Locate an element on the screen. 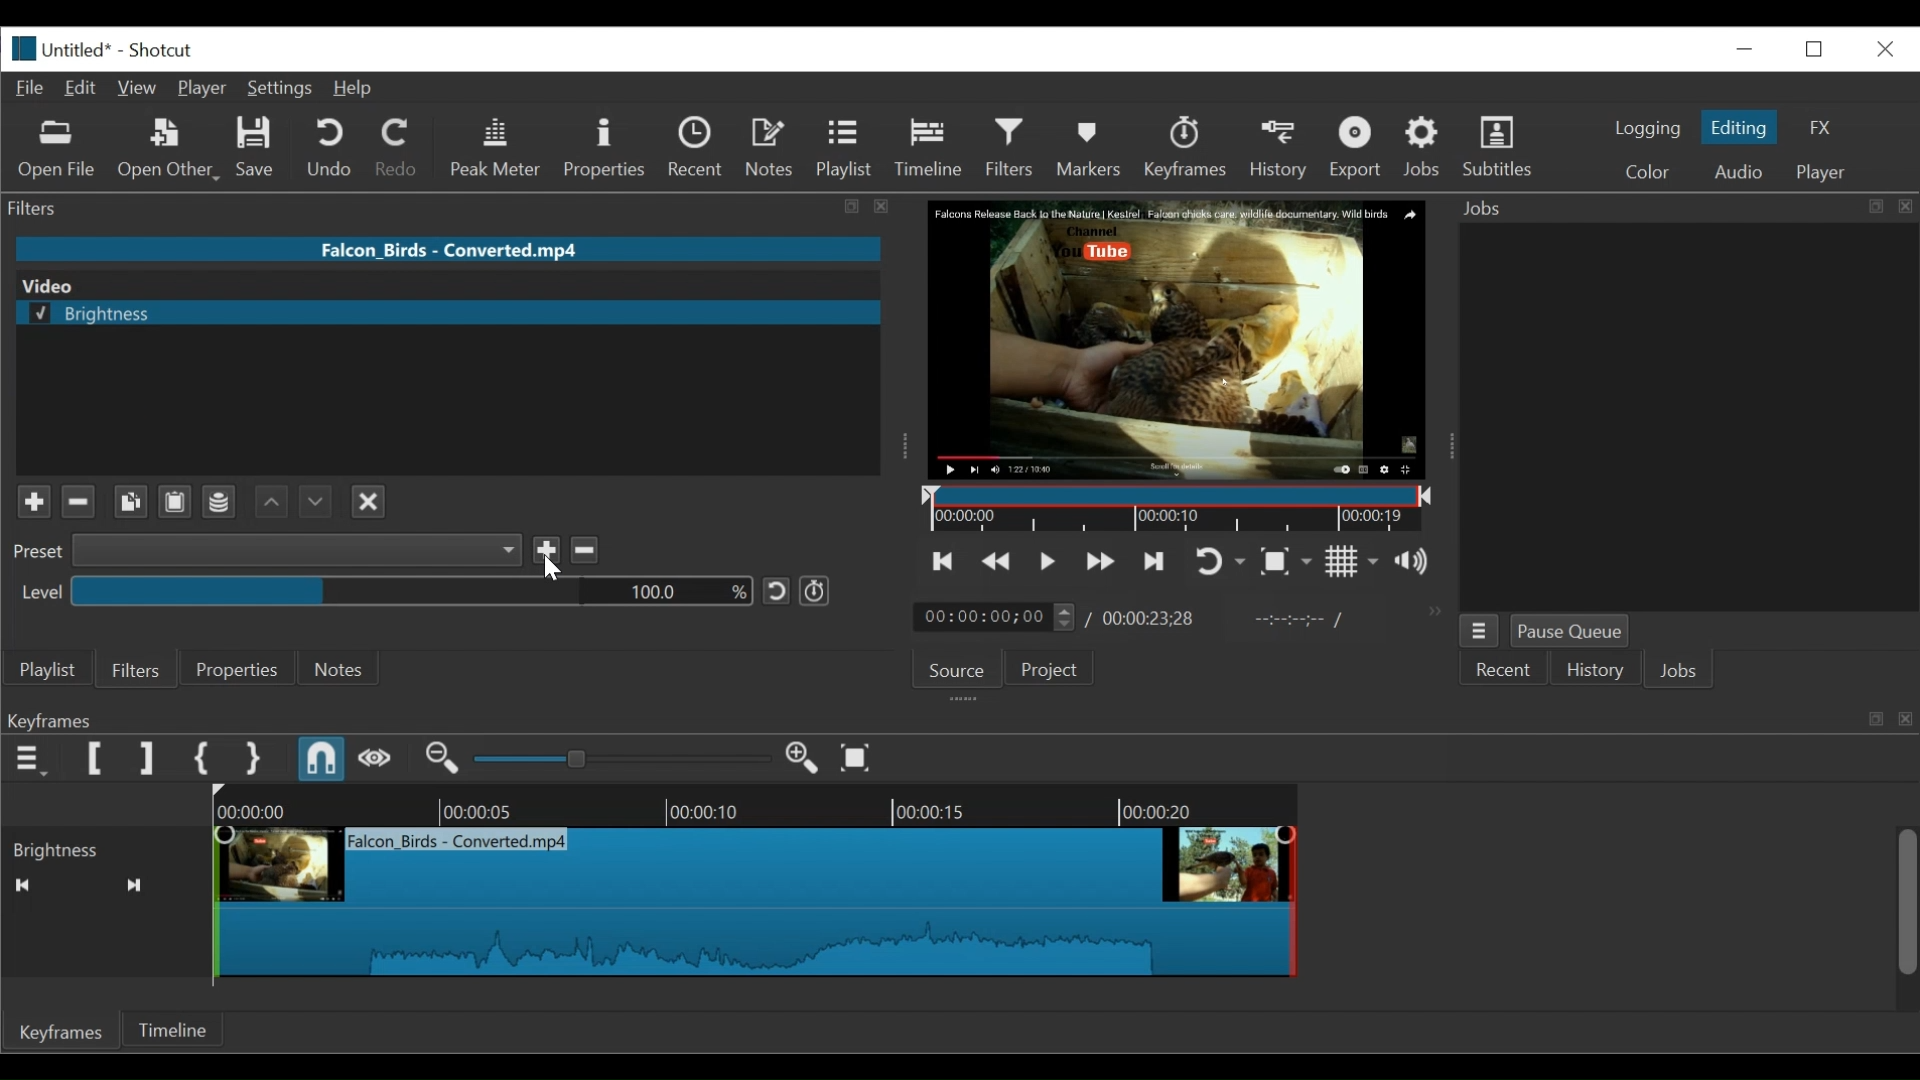 The image size is (1920, 1080). Brightness is located at coordinates (104, 848).